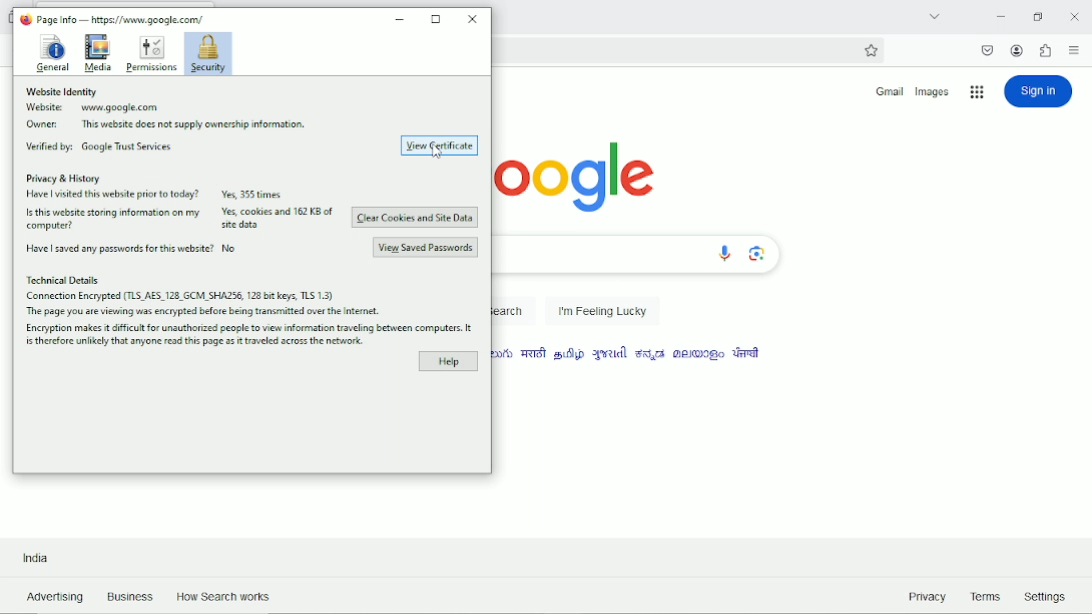 The height and width of the screenshot is (614, 1092). I want to click on Technical Details, so click(242, 278).